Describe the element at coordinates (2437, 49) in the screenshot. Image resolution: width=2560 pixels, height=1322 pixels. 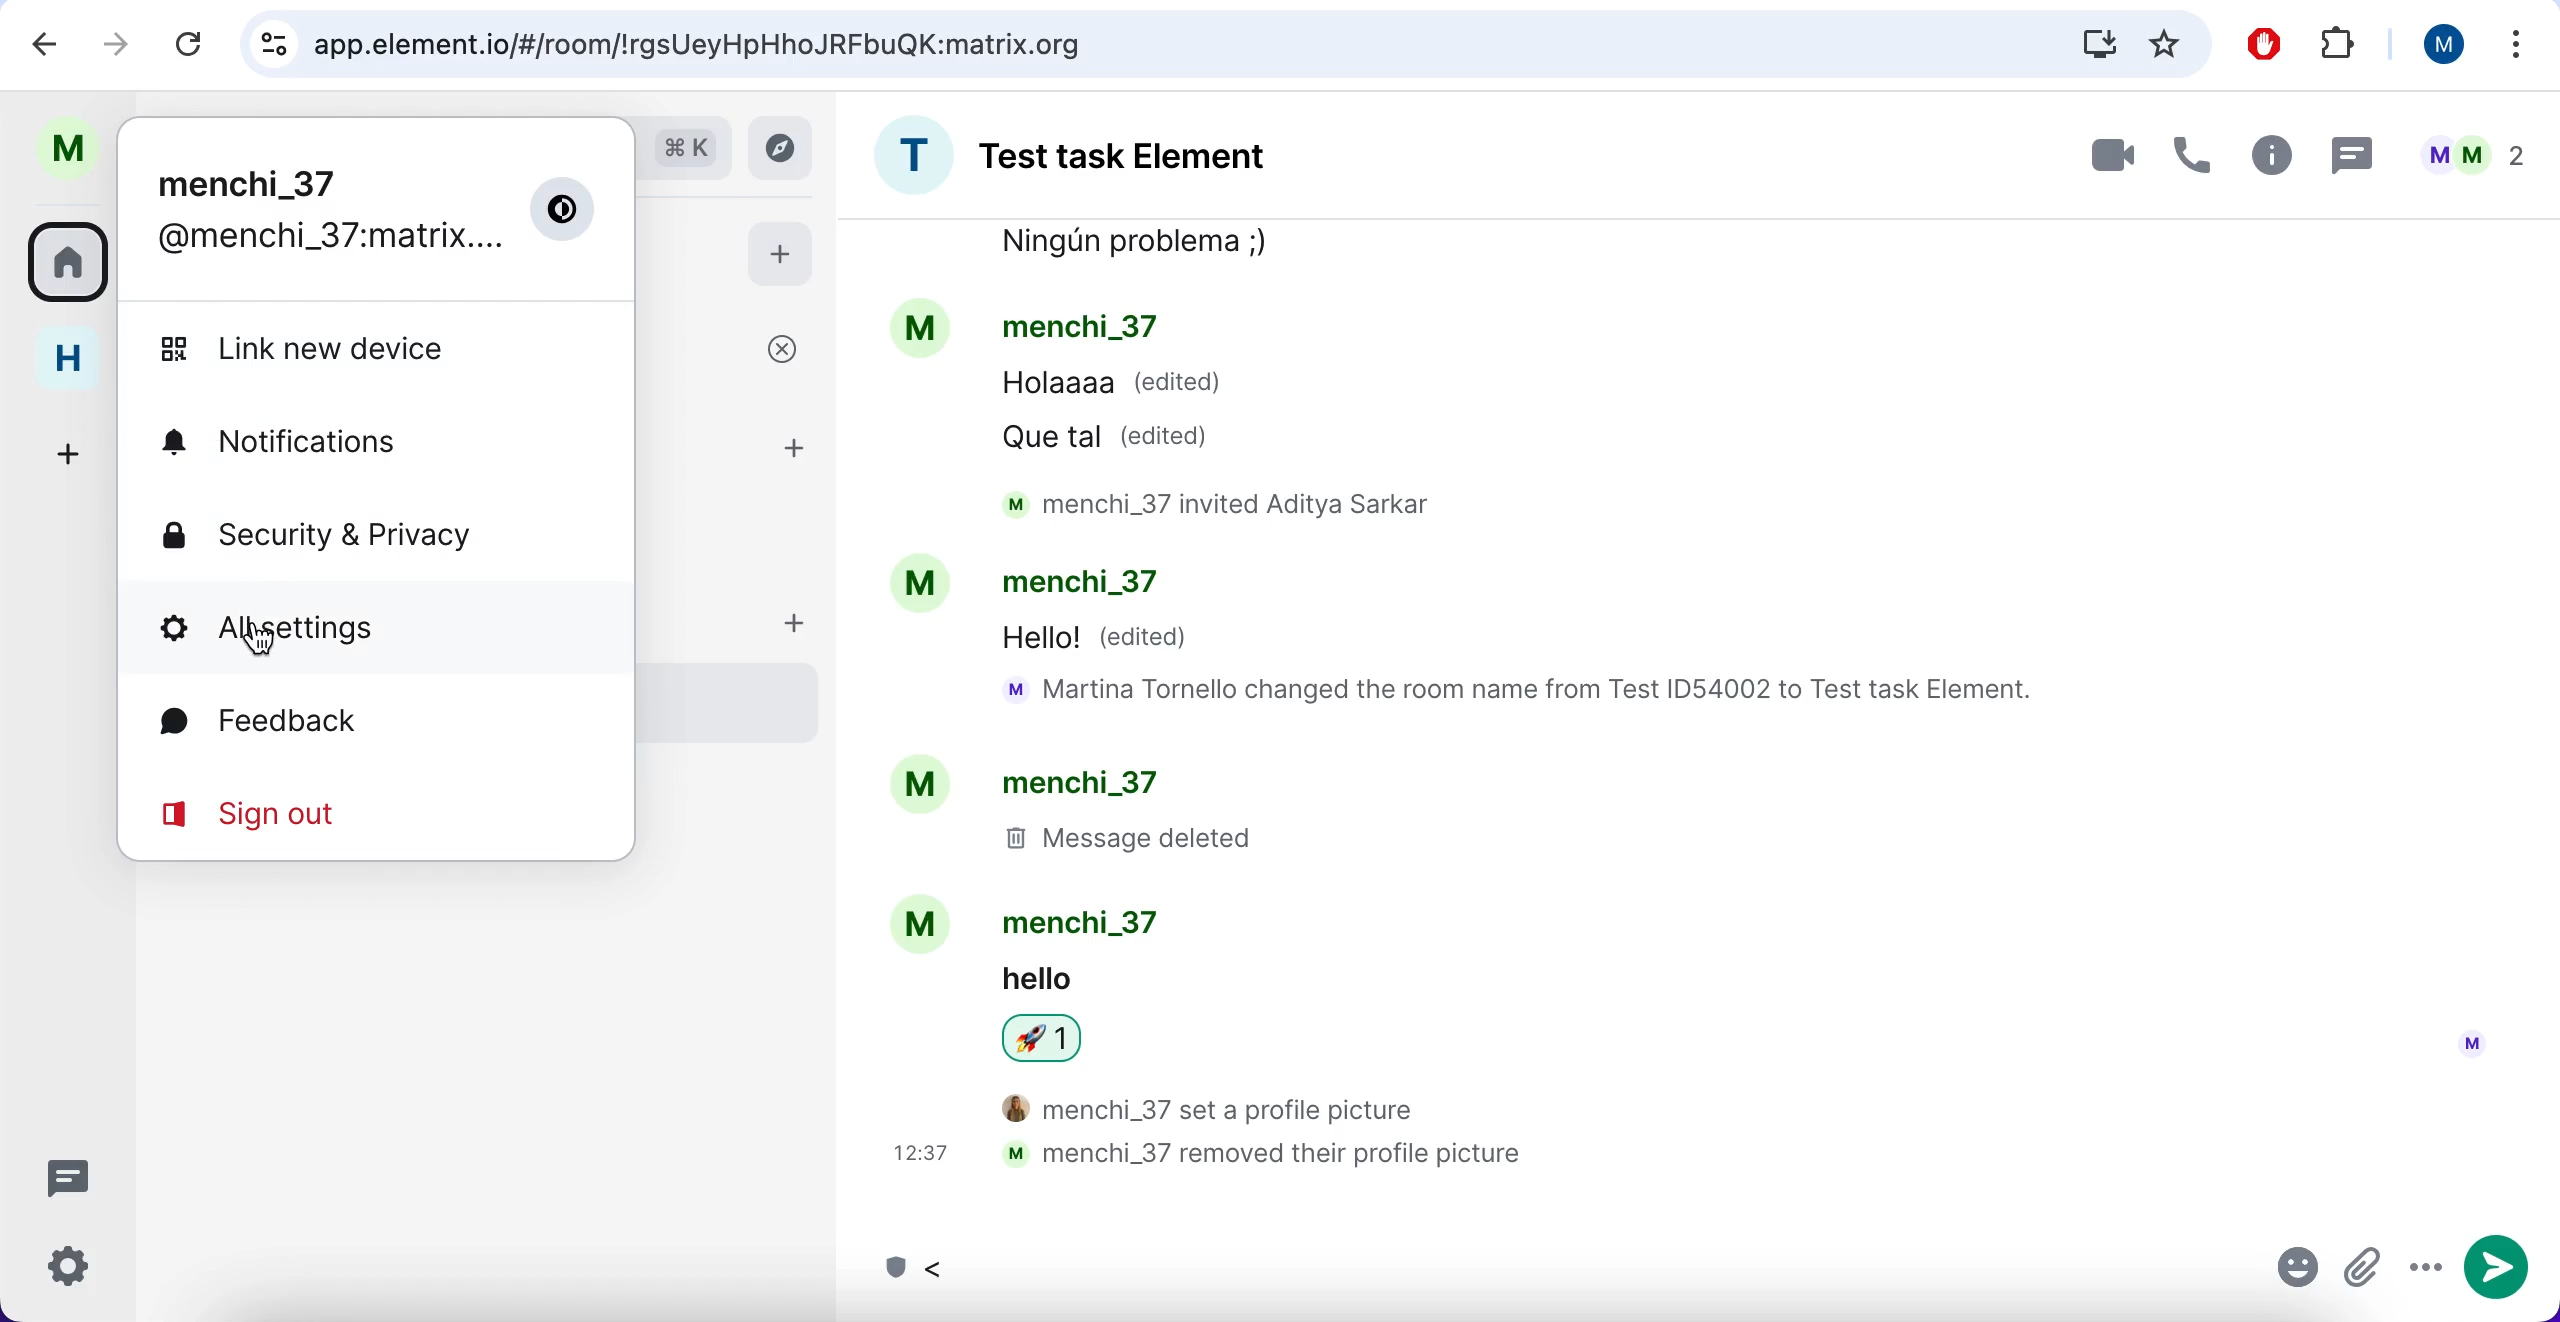
I see `user` at that location.